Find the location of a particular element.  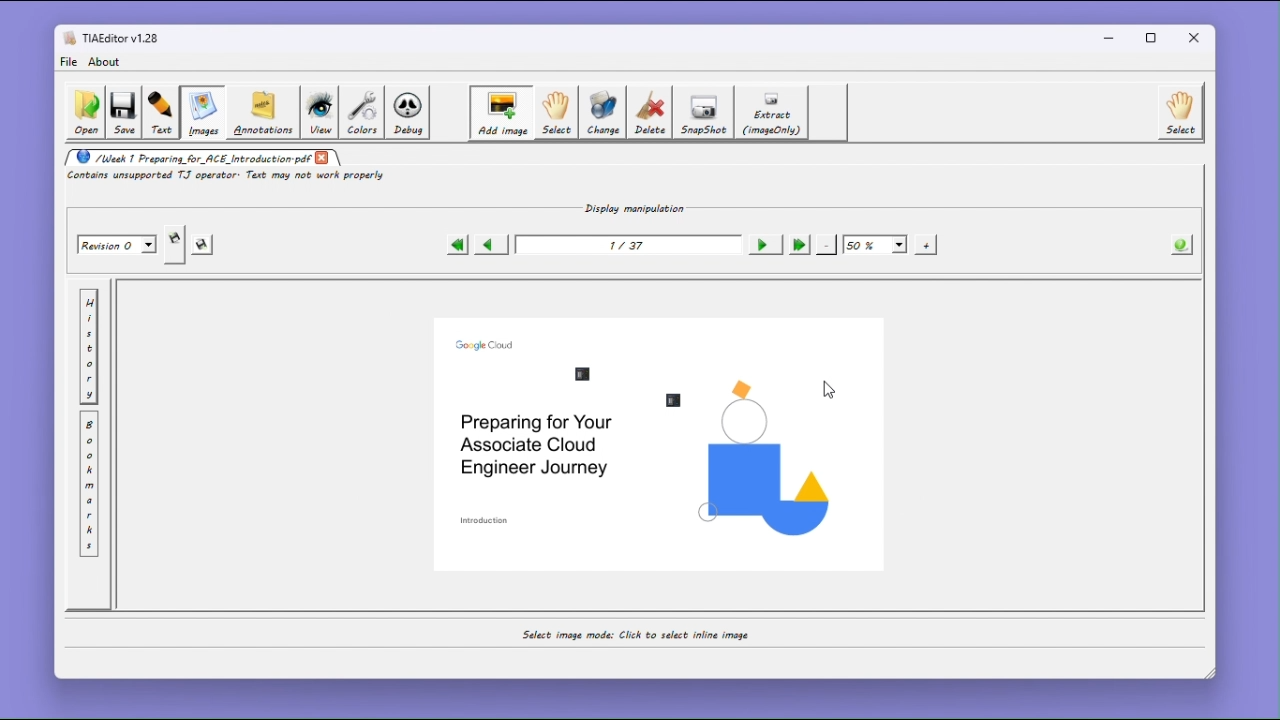

Insertimage mode: Select a rectangle to insert an image is located at coordinates (633, 635).